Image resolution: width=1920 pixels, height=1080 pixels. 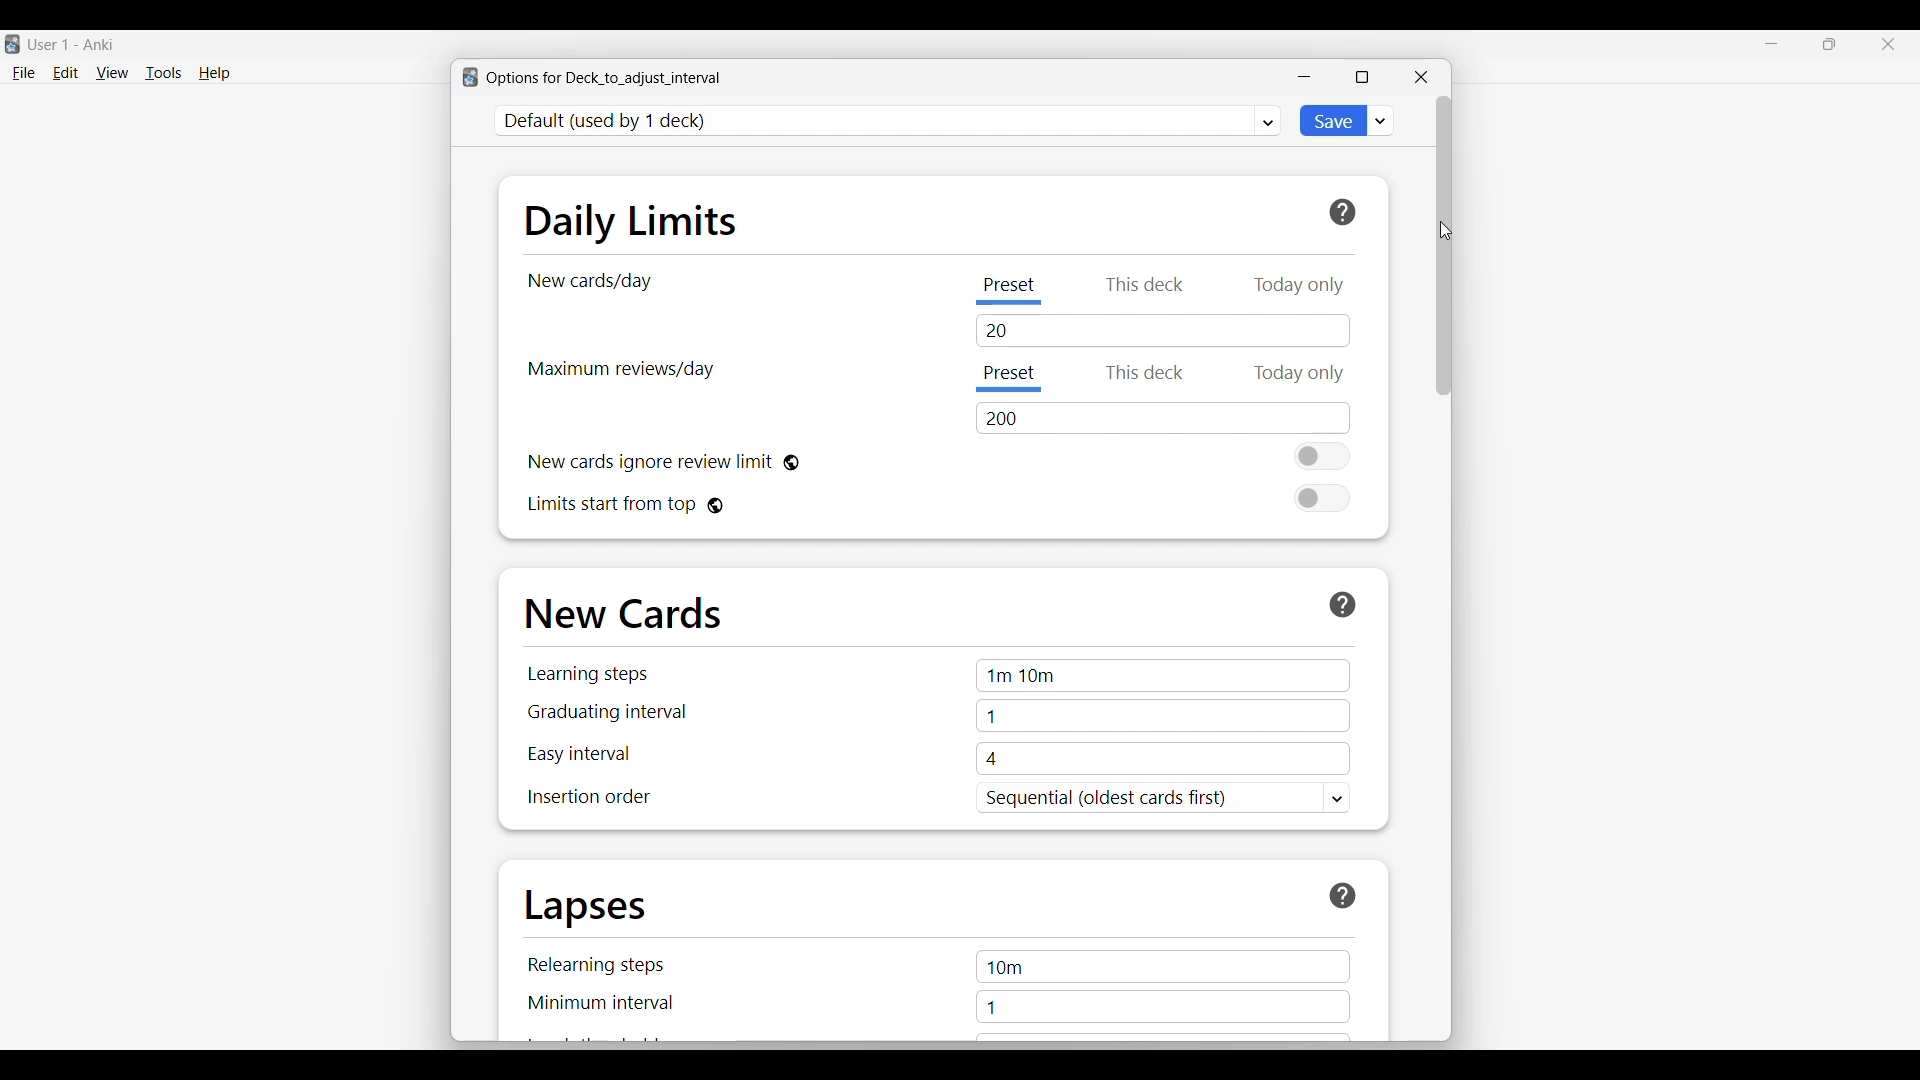 I want to click on Show interface in smaller tab, so click(x=1830, y=44).